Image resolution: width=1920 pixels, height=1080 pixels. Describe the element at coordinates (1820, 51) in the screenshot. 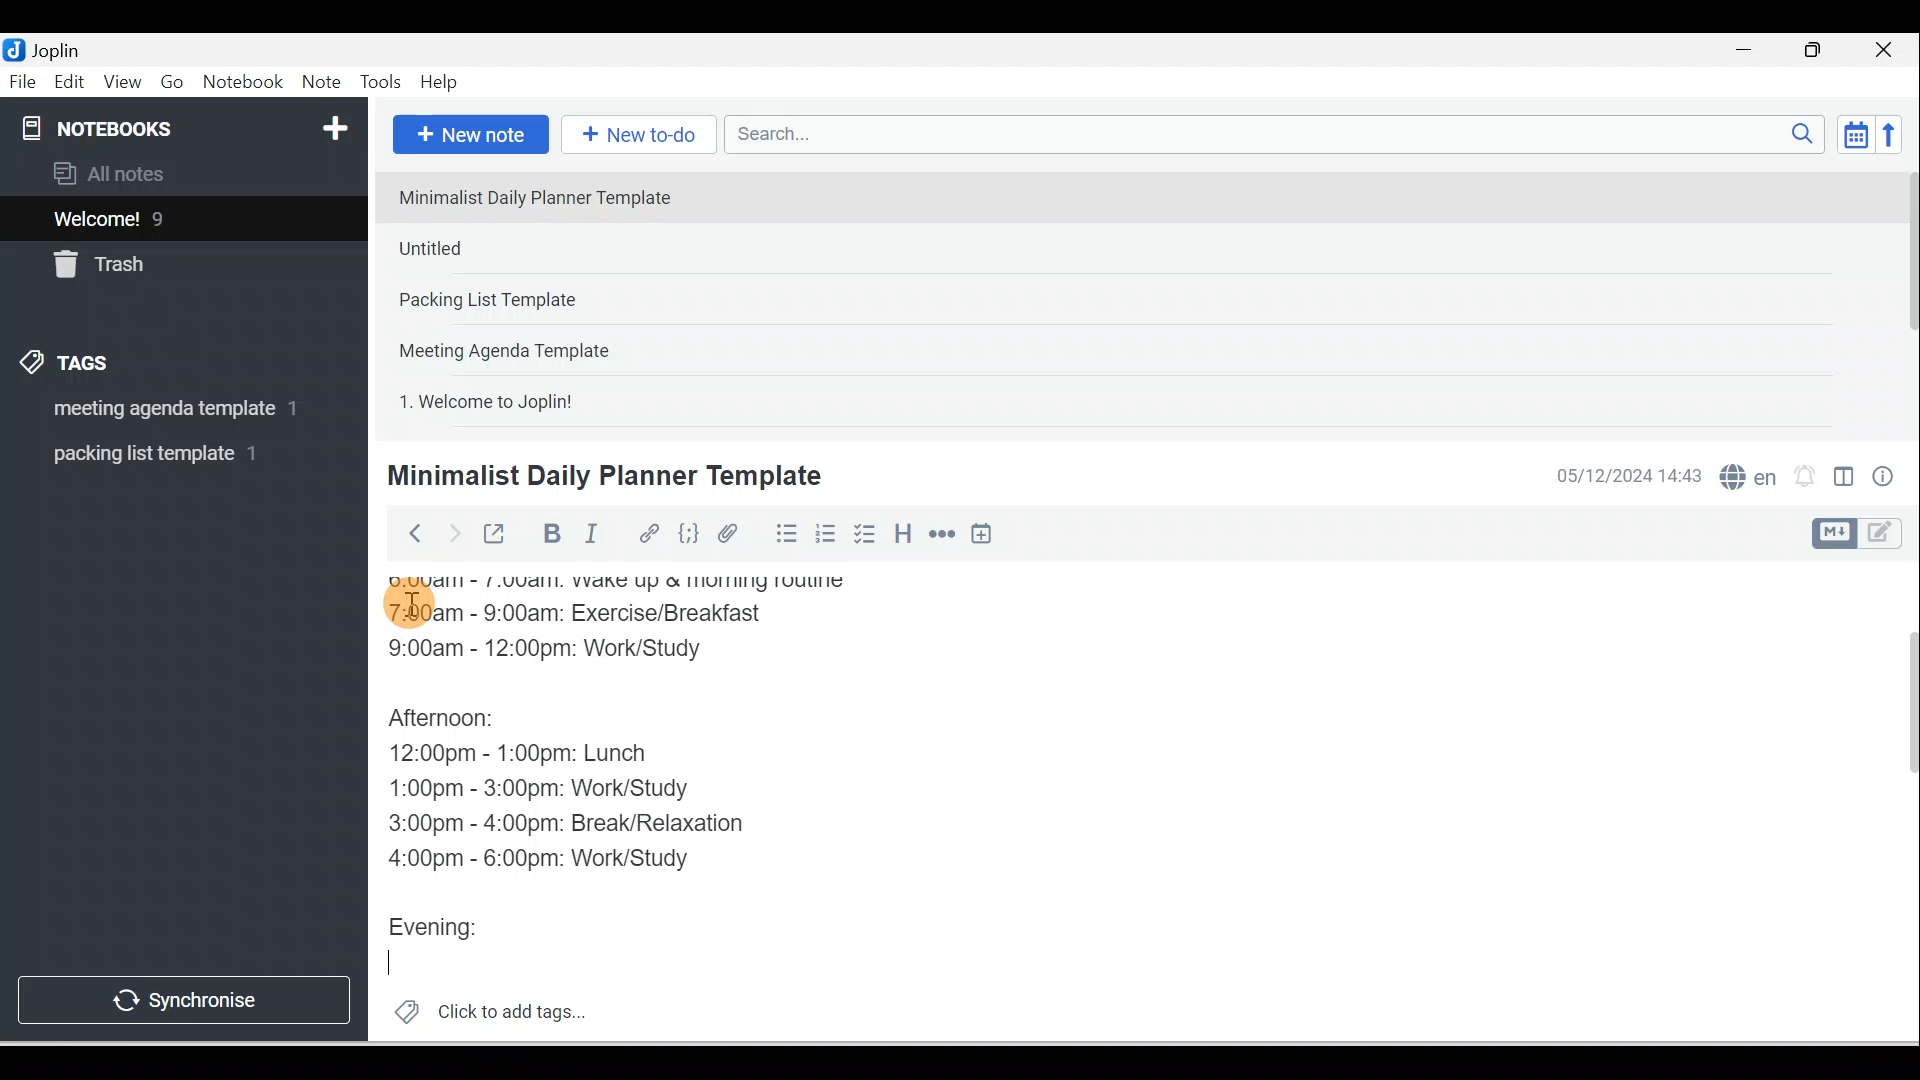

I see `Maximise` at that location.